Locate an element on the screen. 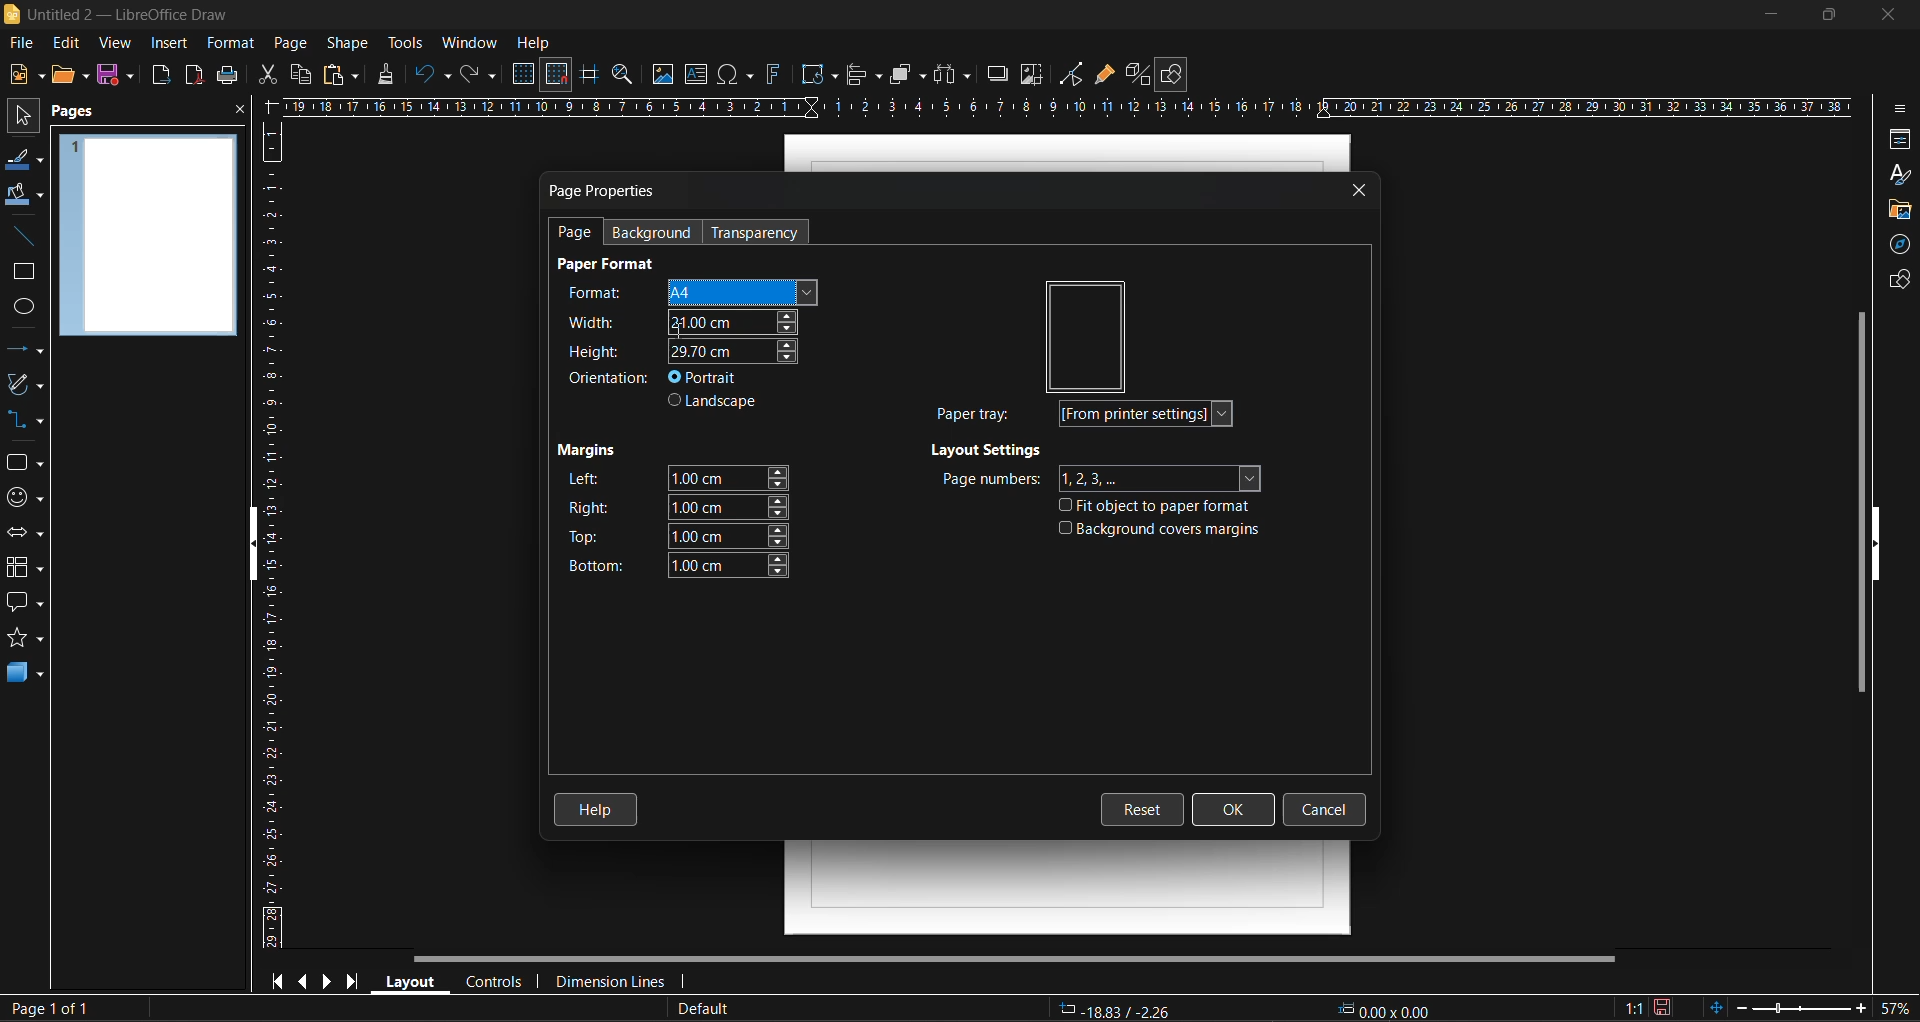 This screenshot has height=1022, width=1920. ok is located at coordinates (1234, 806).